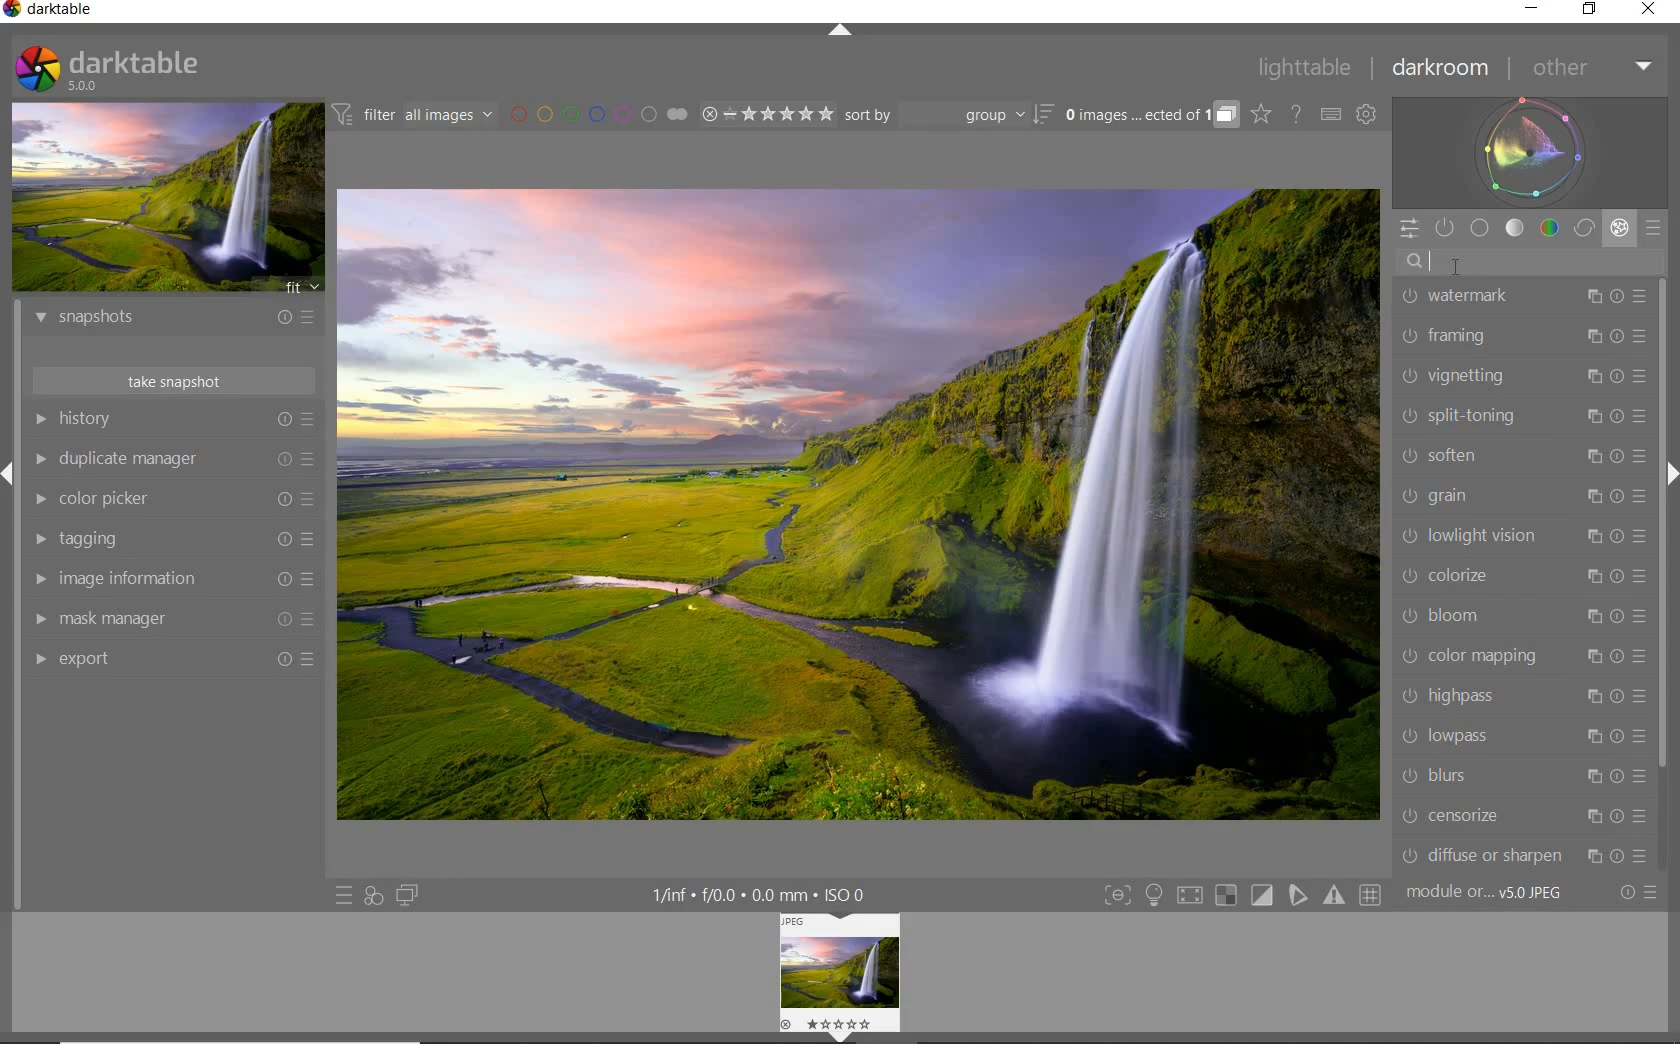 Image resolution: width=1680 pixels, height=1044 pixels. I want to click on MODULE...v5.0 JPEG, so click(1490, 894).